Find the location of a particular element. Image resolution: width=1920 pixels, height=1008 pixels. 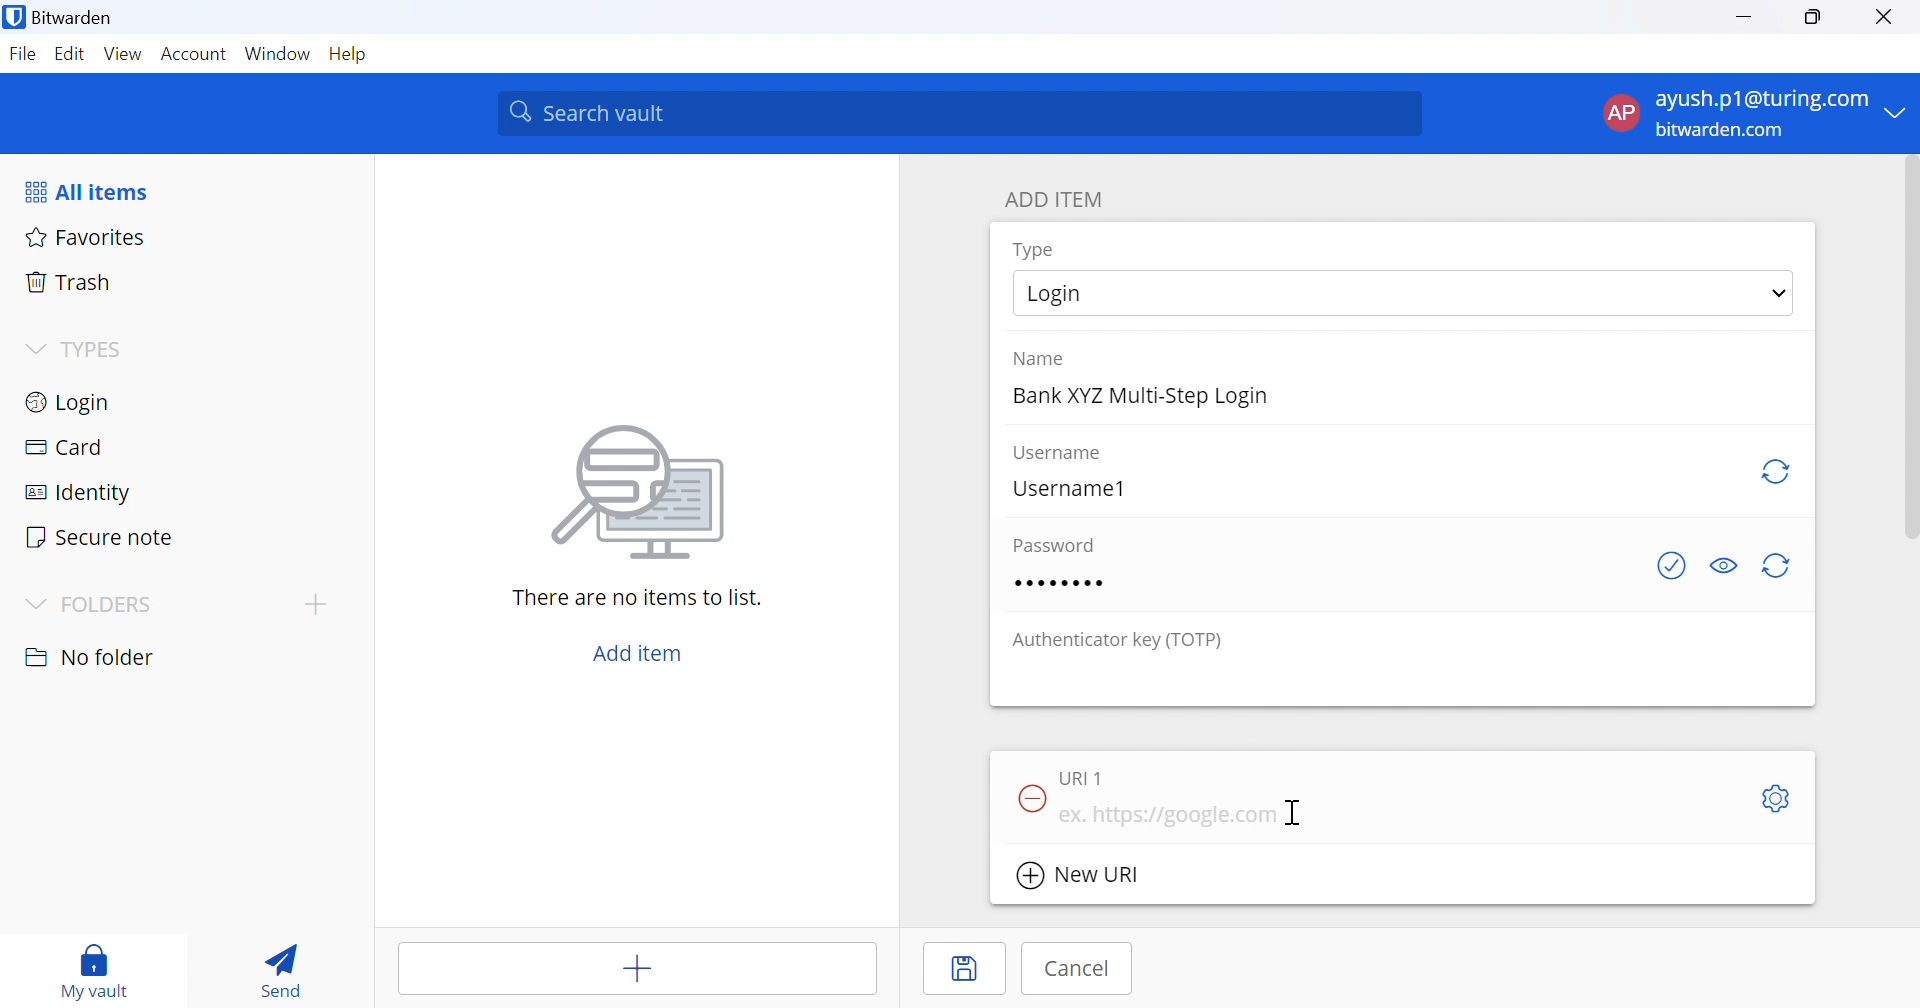

Regenerate Password is located at coordinates (1780, 565).